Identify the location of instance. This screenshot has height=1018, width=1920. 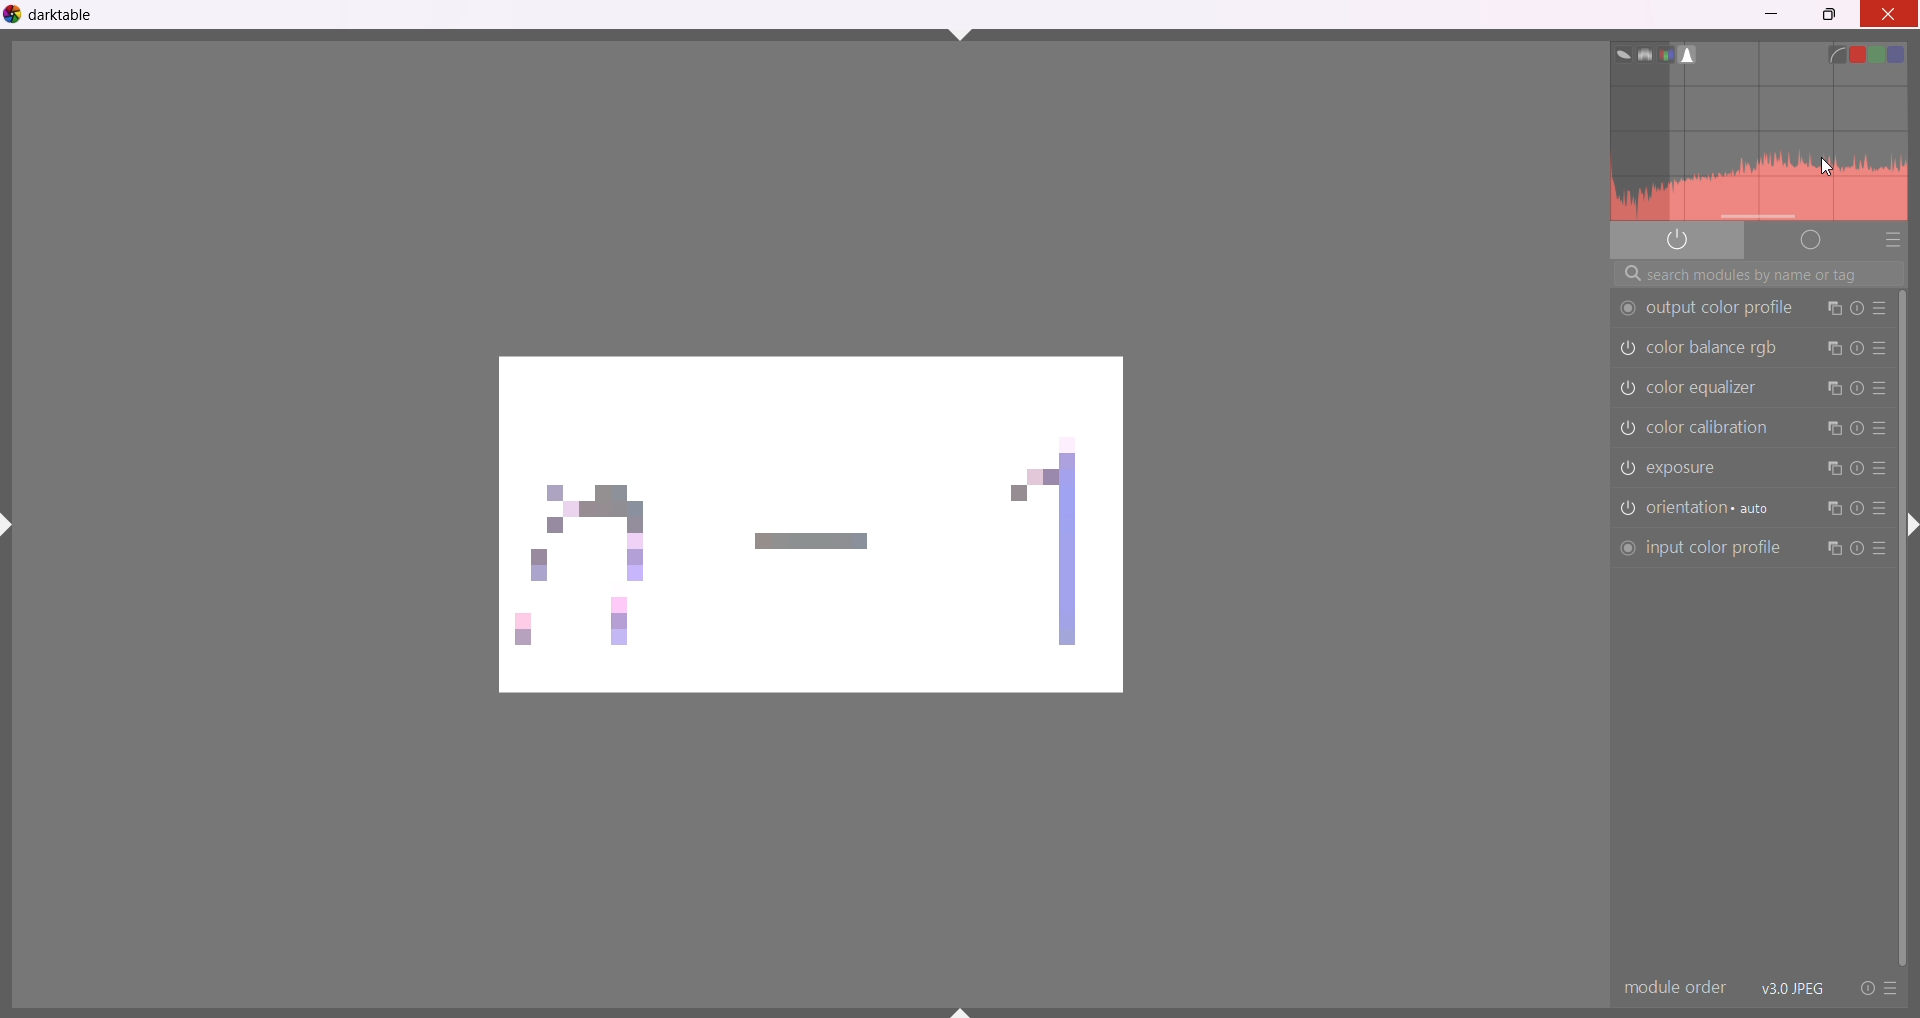
(1833, 388).